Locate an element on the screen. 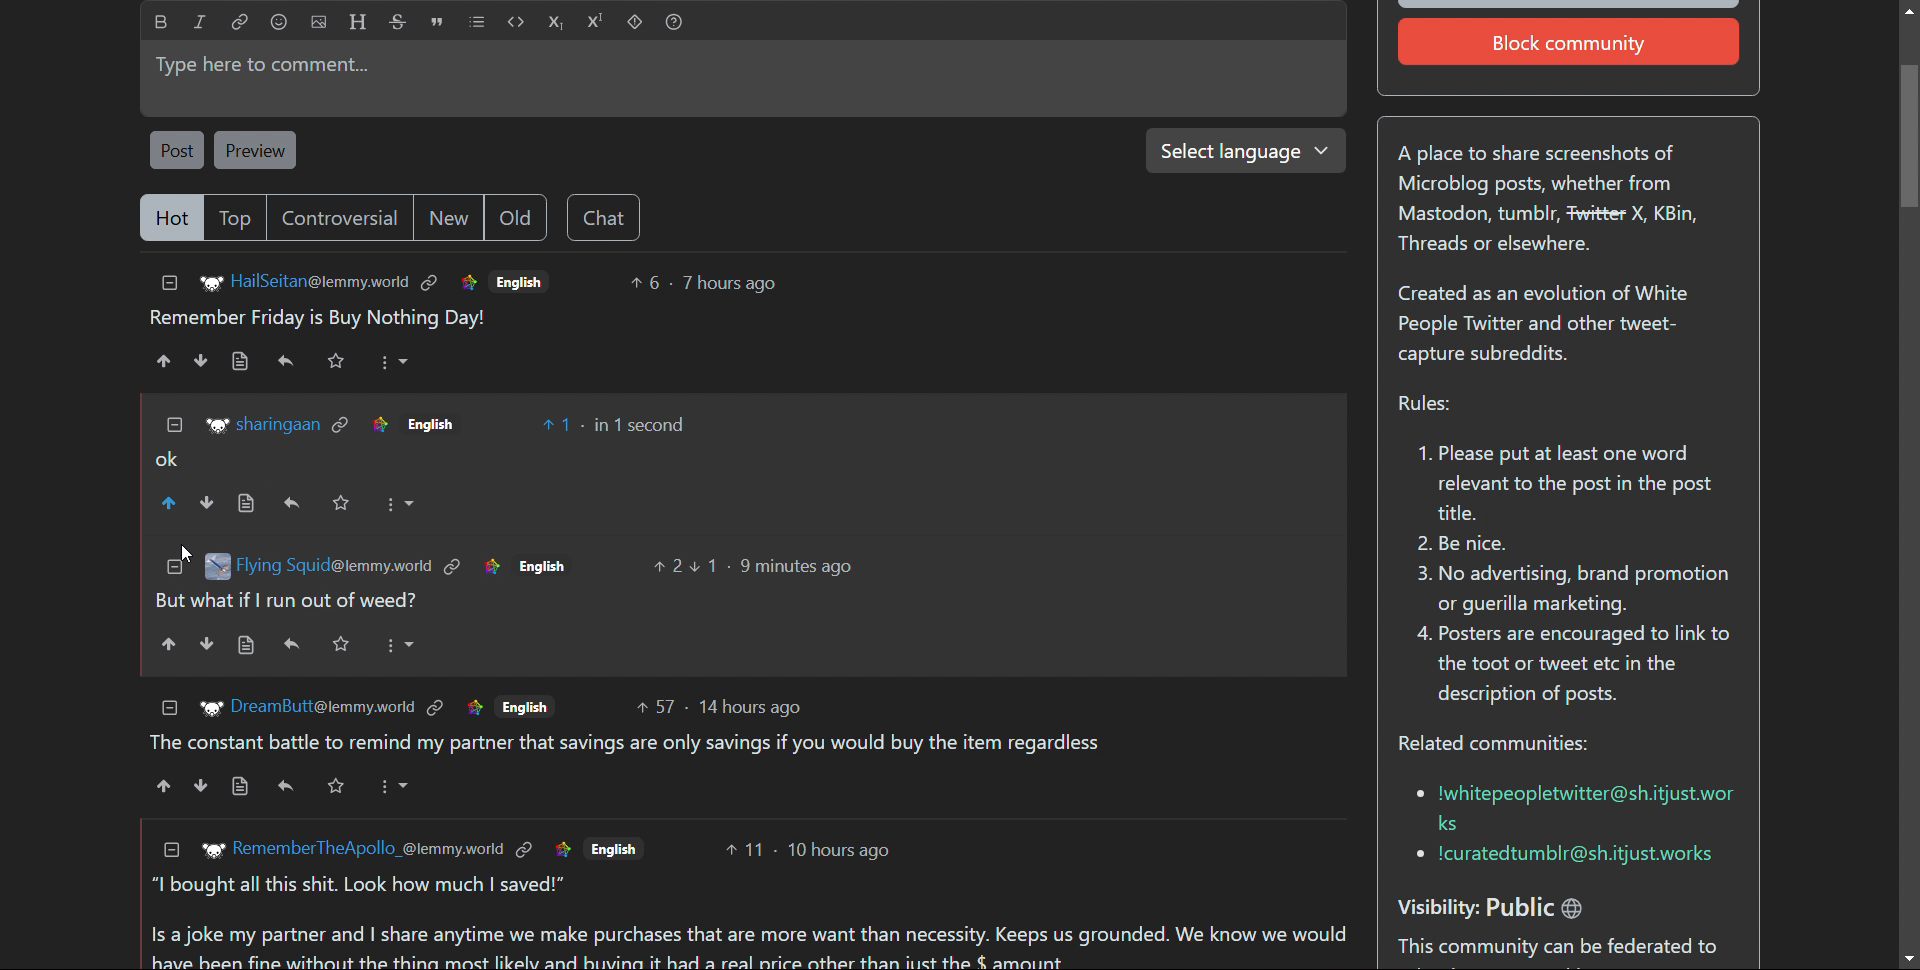 This screenshot has width=1920, height=970. Favorite is located at coordinates (341, 790).